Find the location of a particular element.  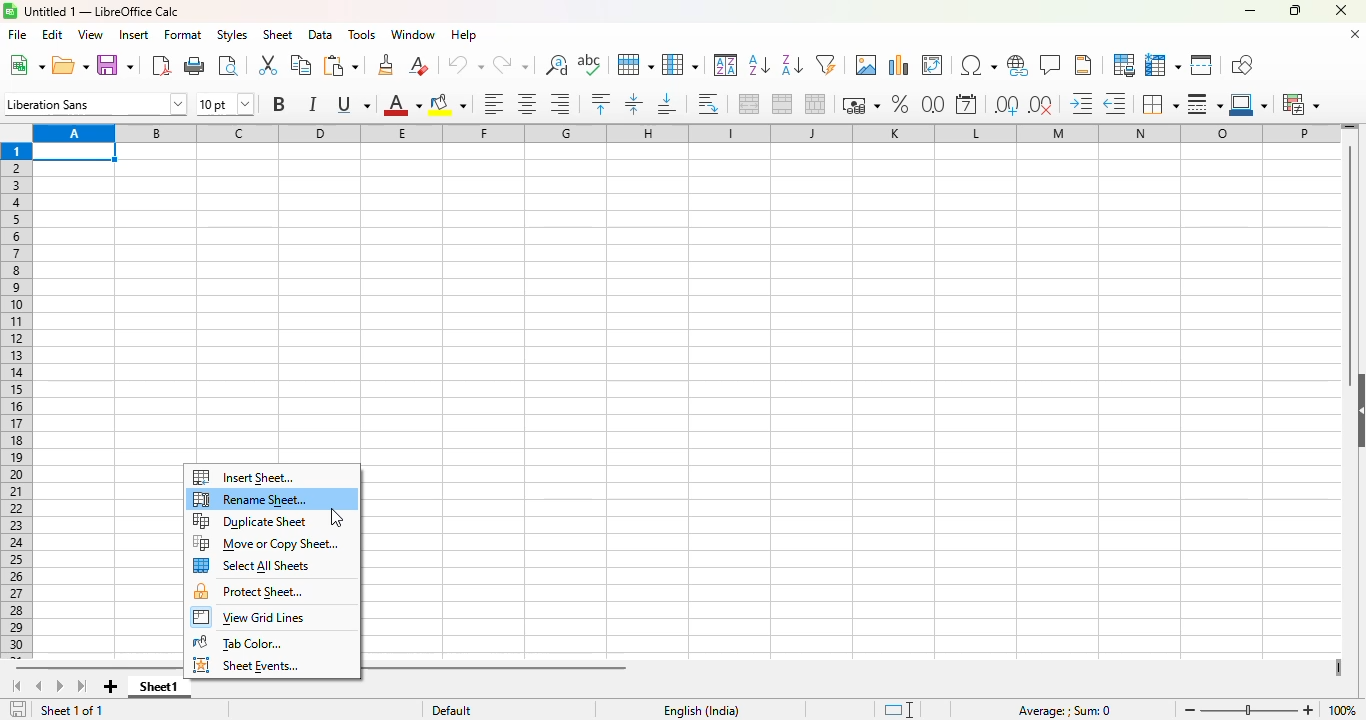

horizontal scroll bar is located at coordinates (97, 668).